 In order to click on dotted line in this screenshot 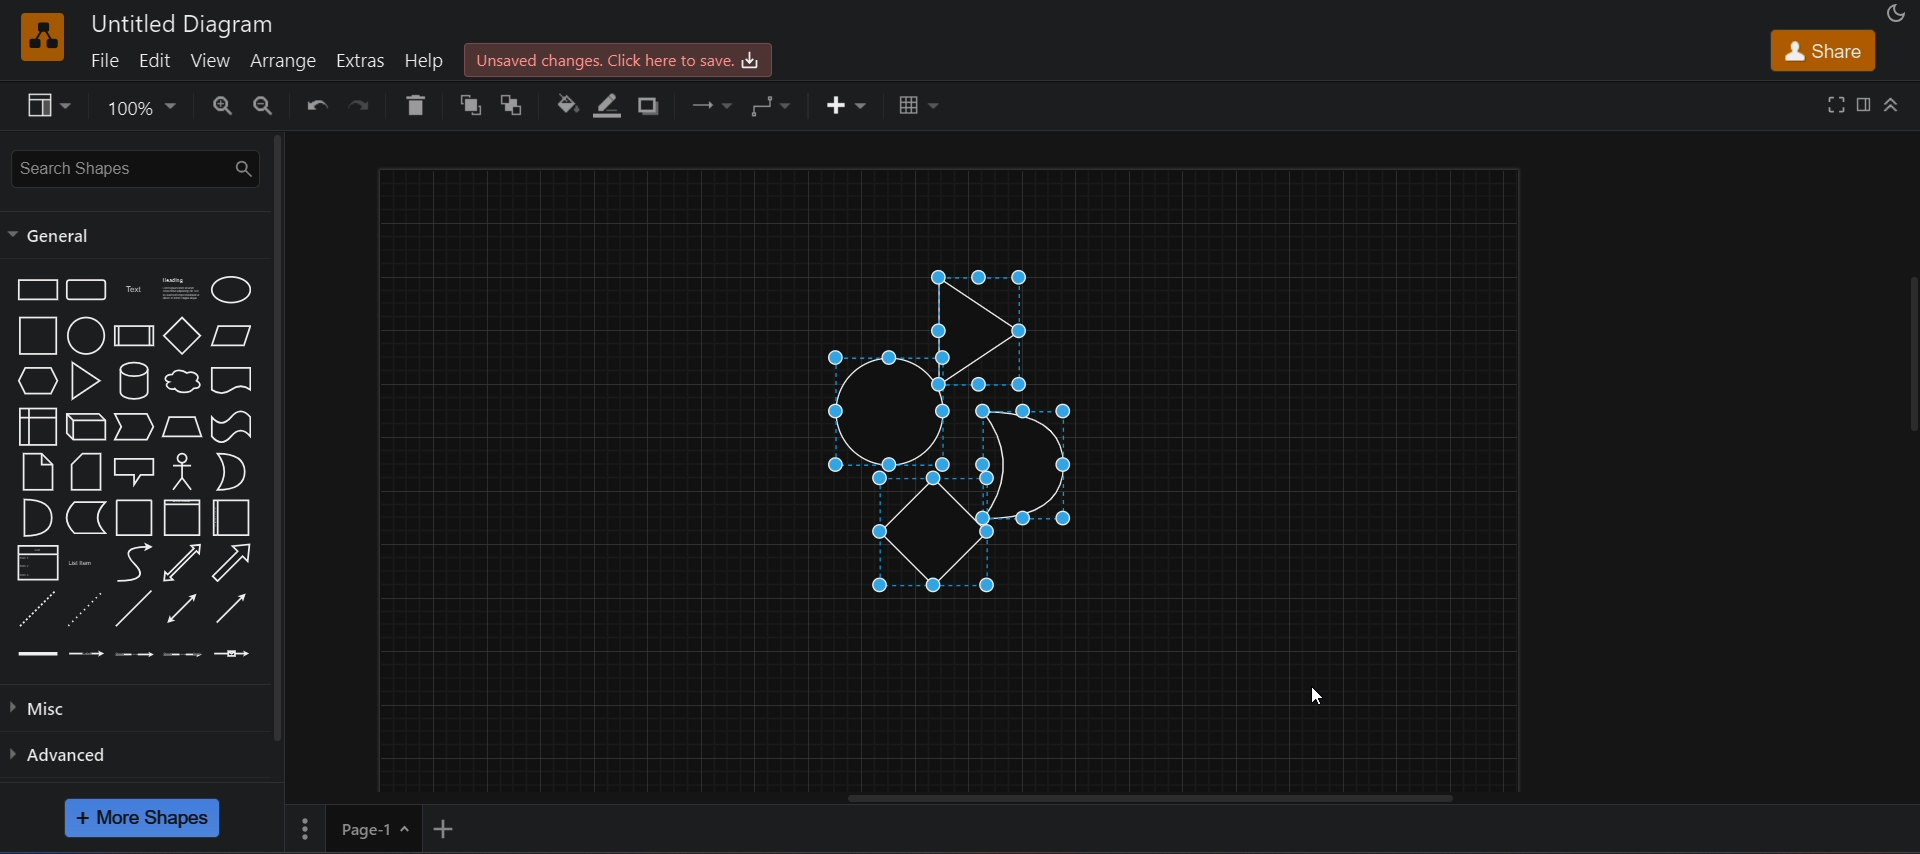, I will do `click(86, 608)`.